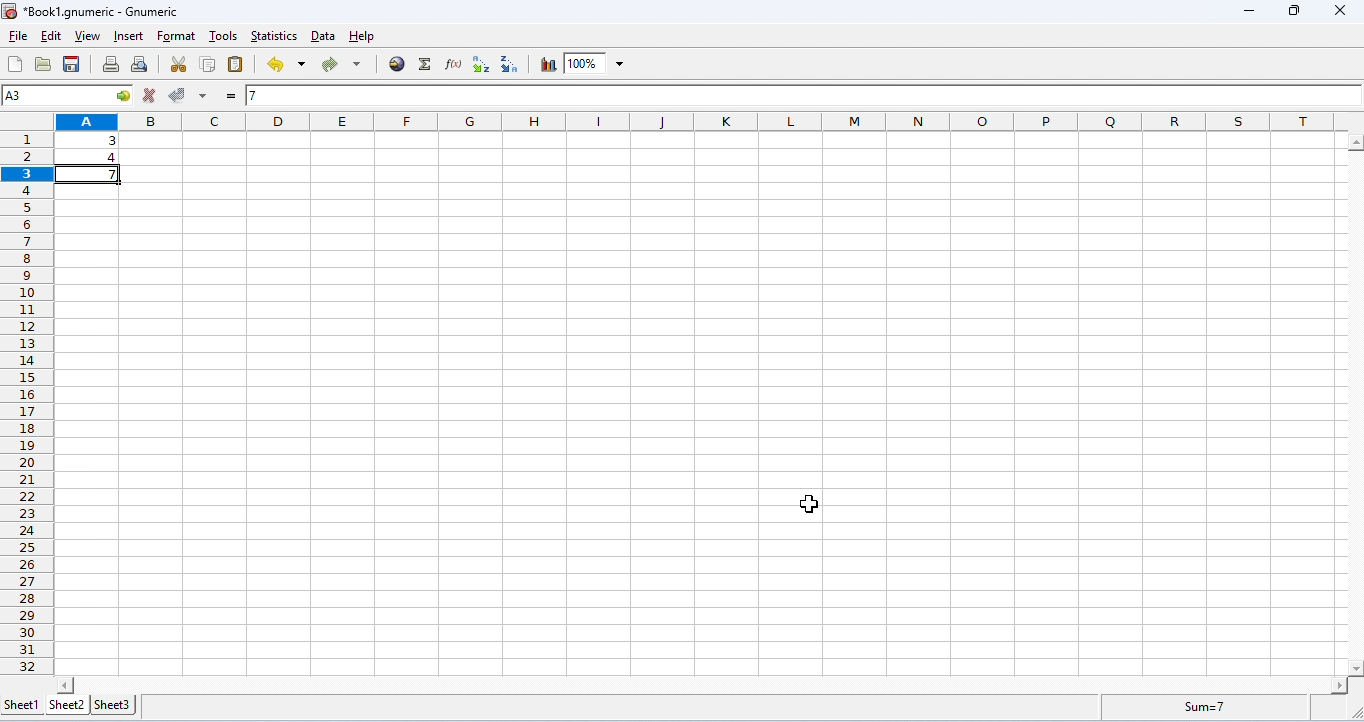  What do you see at coordinates (425, 65) in the screenshot?
I see `select function` at bounding box center [425, 65].